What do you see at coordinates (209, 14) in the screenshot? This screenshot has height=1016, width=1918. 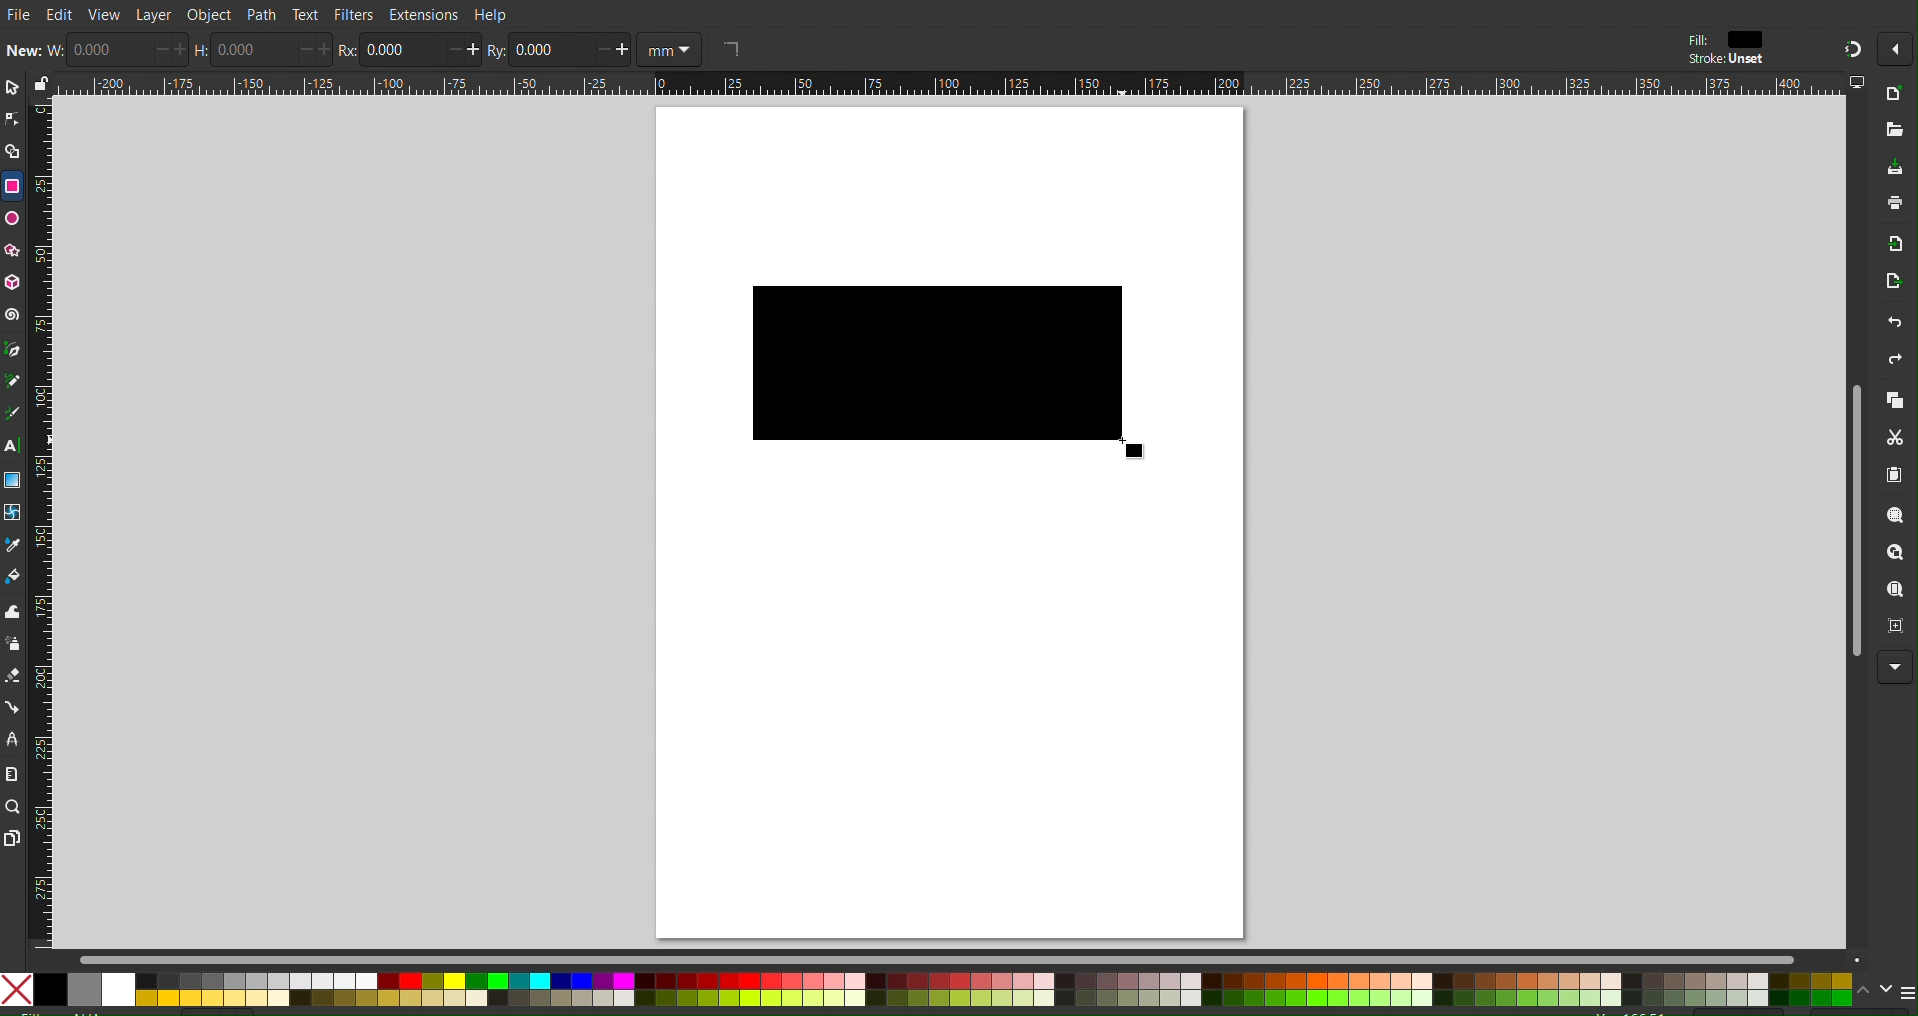 I see `Object` at bounding box center [209, 14].